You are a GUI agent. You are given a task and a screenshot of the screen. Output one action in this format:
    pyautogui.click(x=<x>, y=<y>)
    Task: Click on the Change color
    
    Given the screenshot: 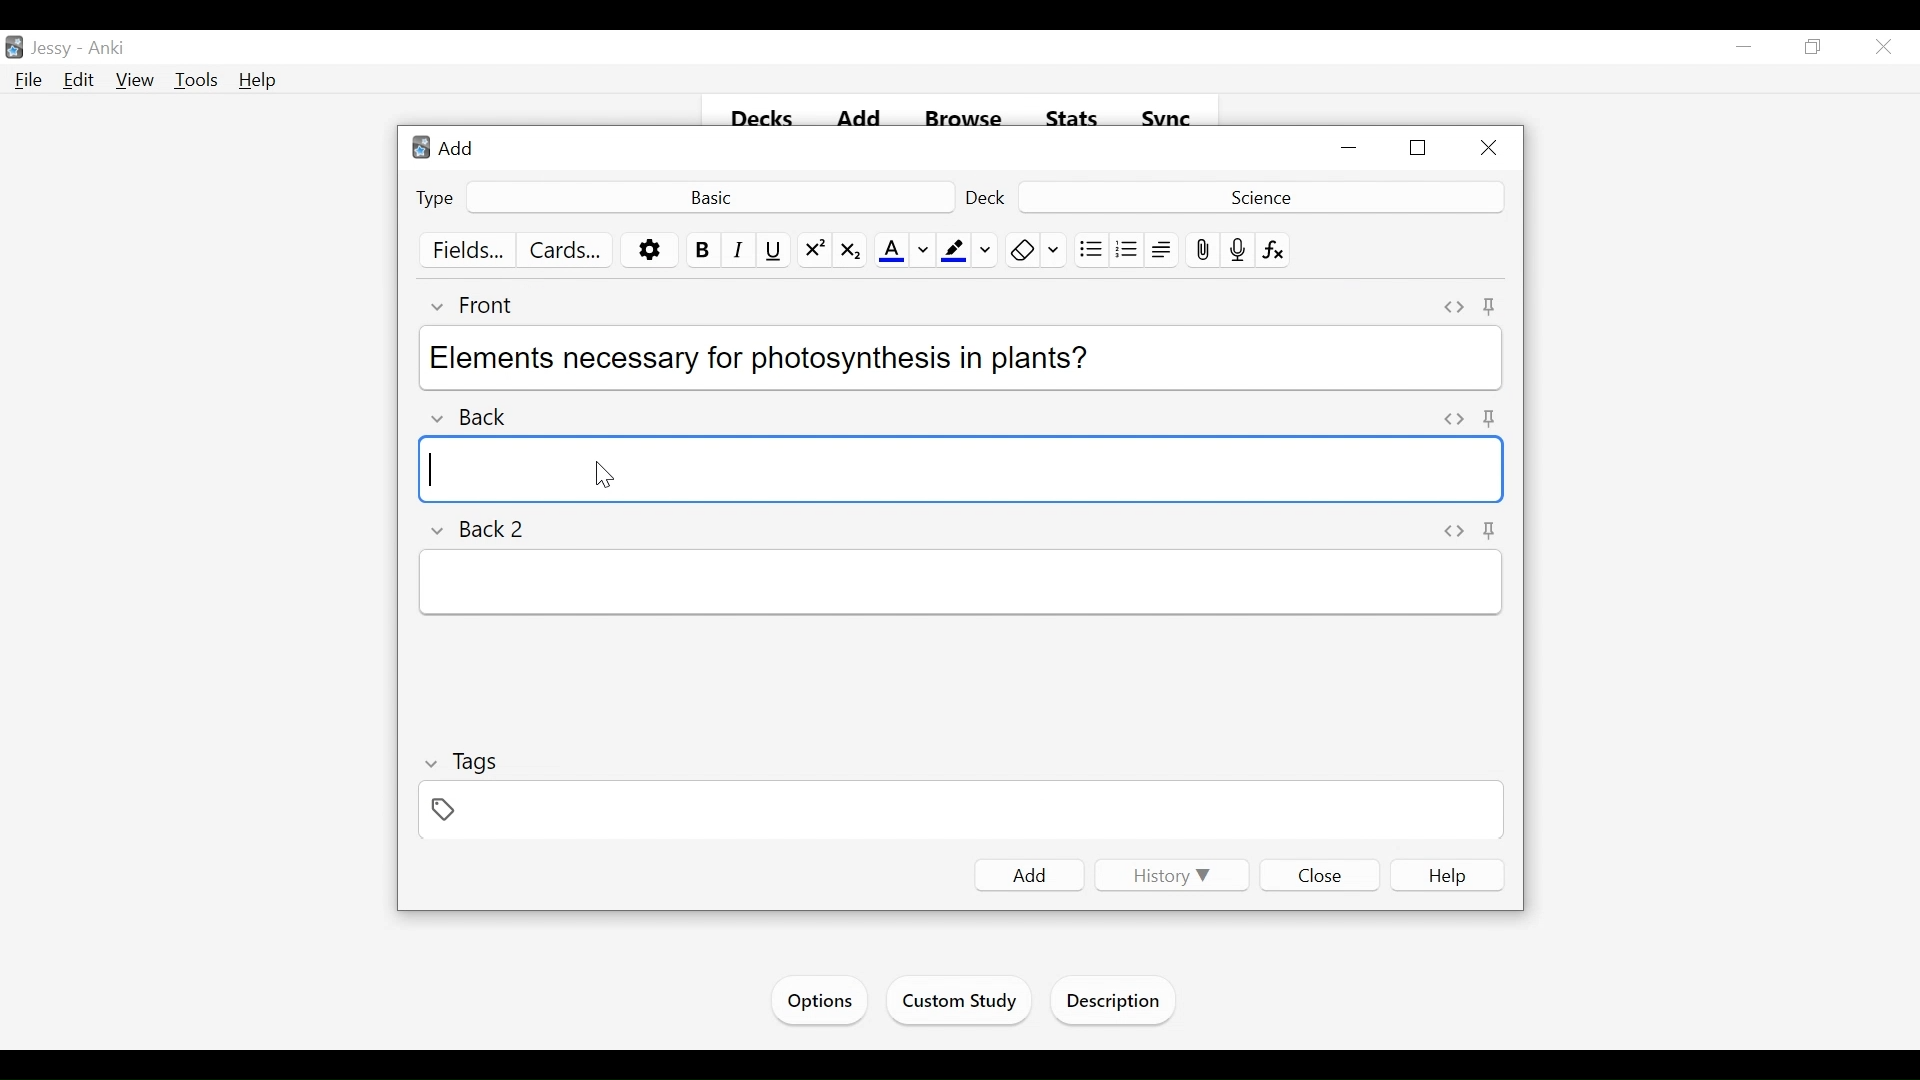 What is the action you would take?
    pyautogui.click(x=923, y=251)
    